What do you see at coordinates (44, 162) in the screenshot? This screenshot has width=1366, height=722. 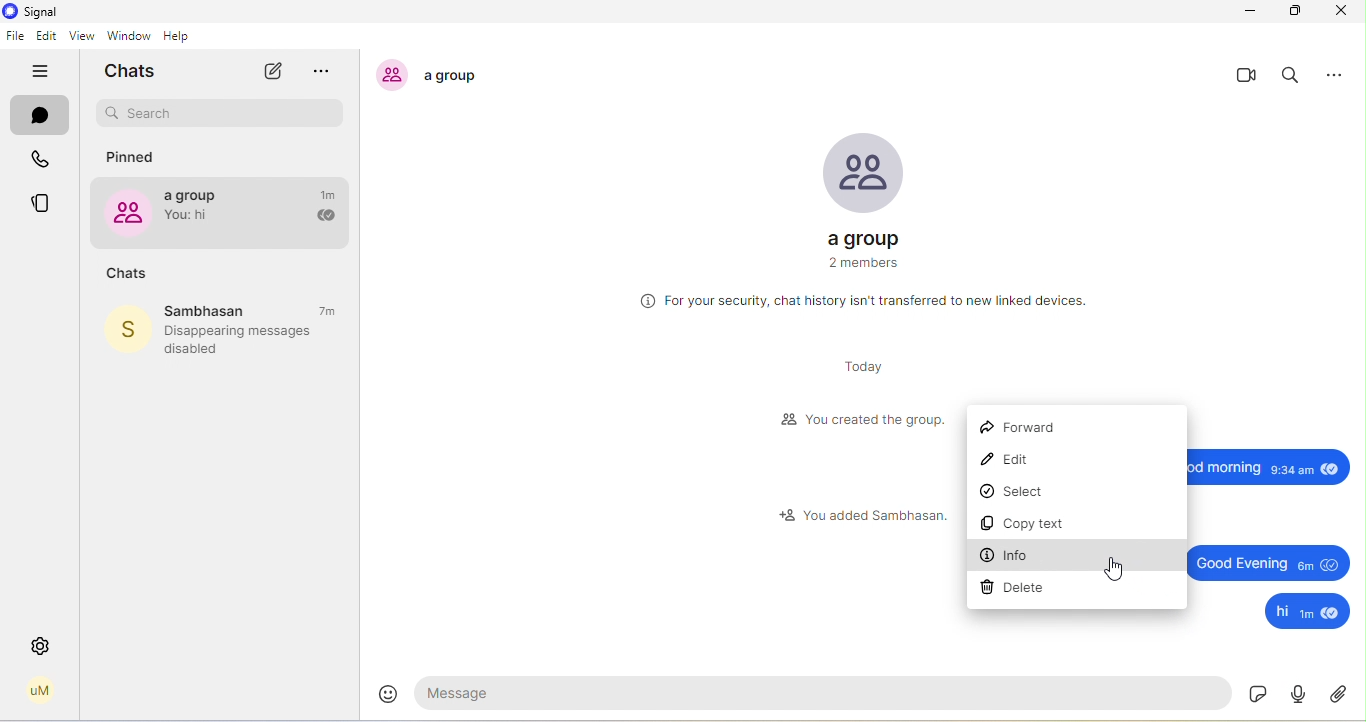 I see `calls` at bounding box center [44, 162].